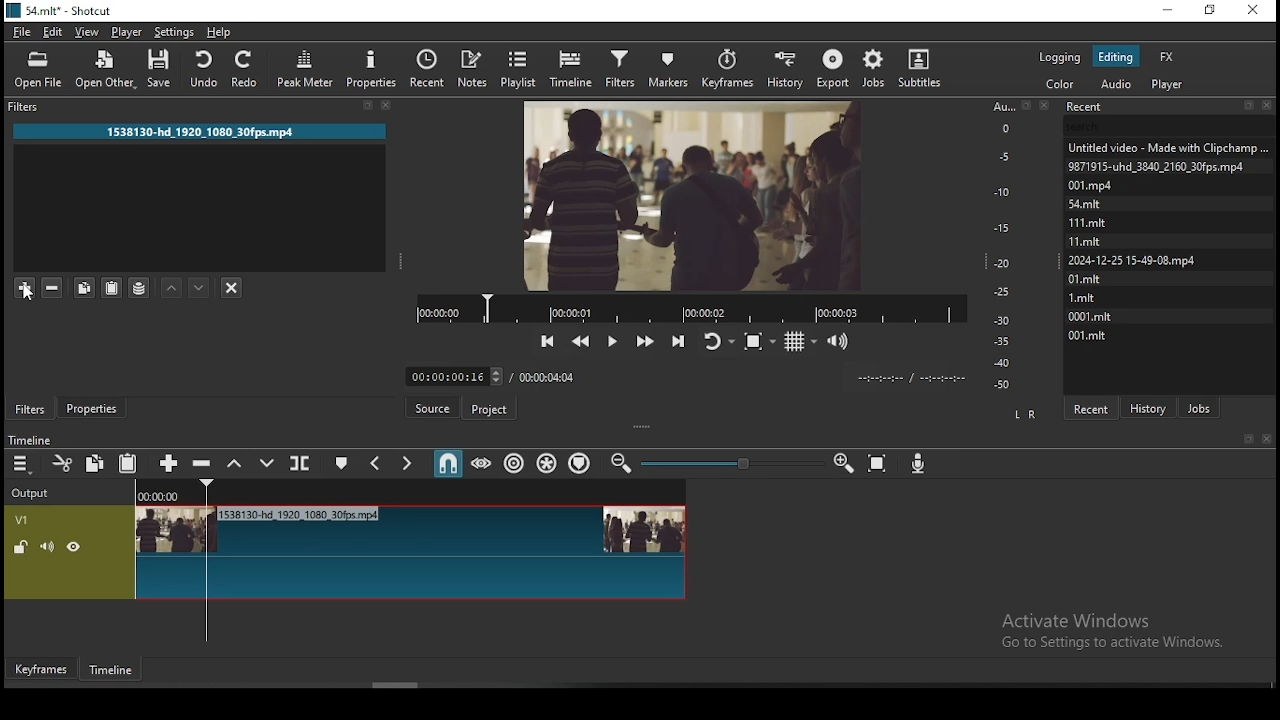  What do you see at coordinates (1167, 146) in the screenshot?
I see `Untitled video - Made with Clipchamp .` at bounding box center [1167, 146].